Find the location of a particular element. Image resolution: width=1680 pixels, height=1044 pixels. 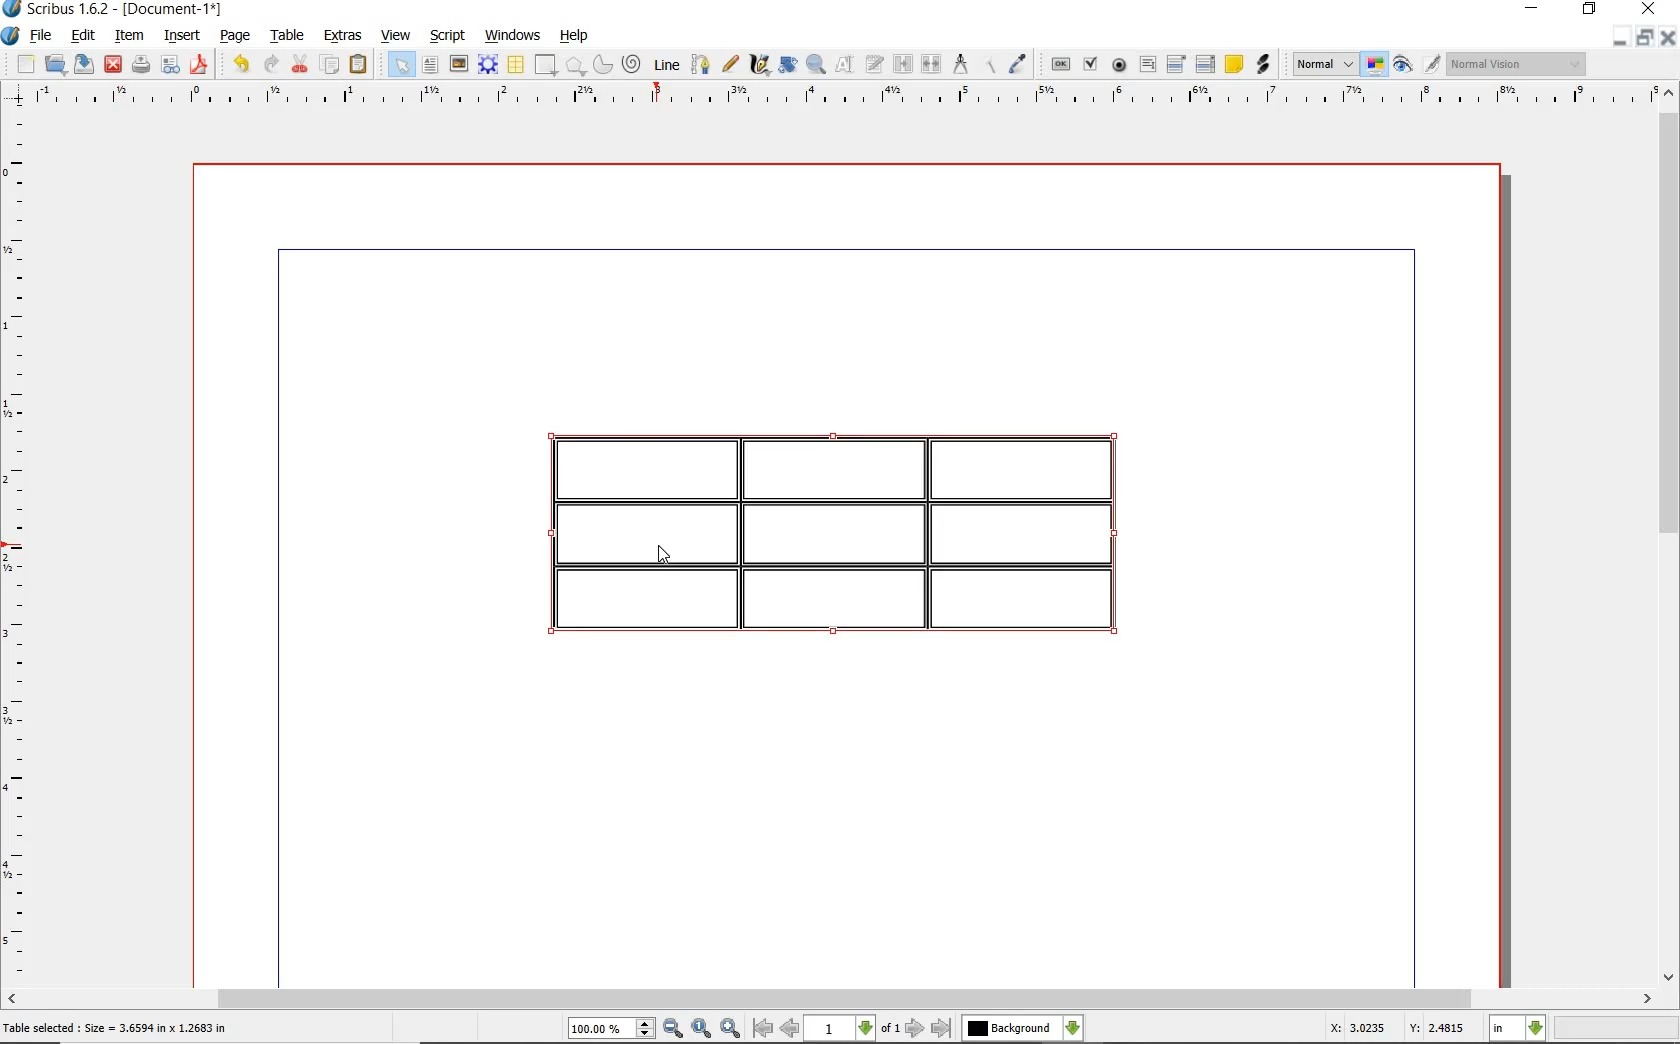

line is located at coordinates (666, 64).